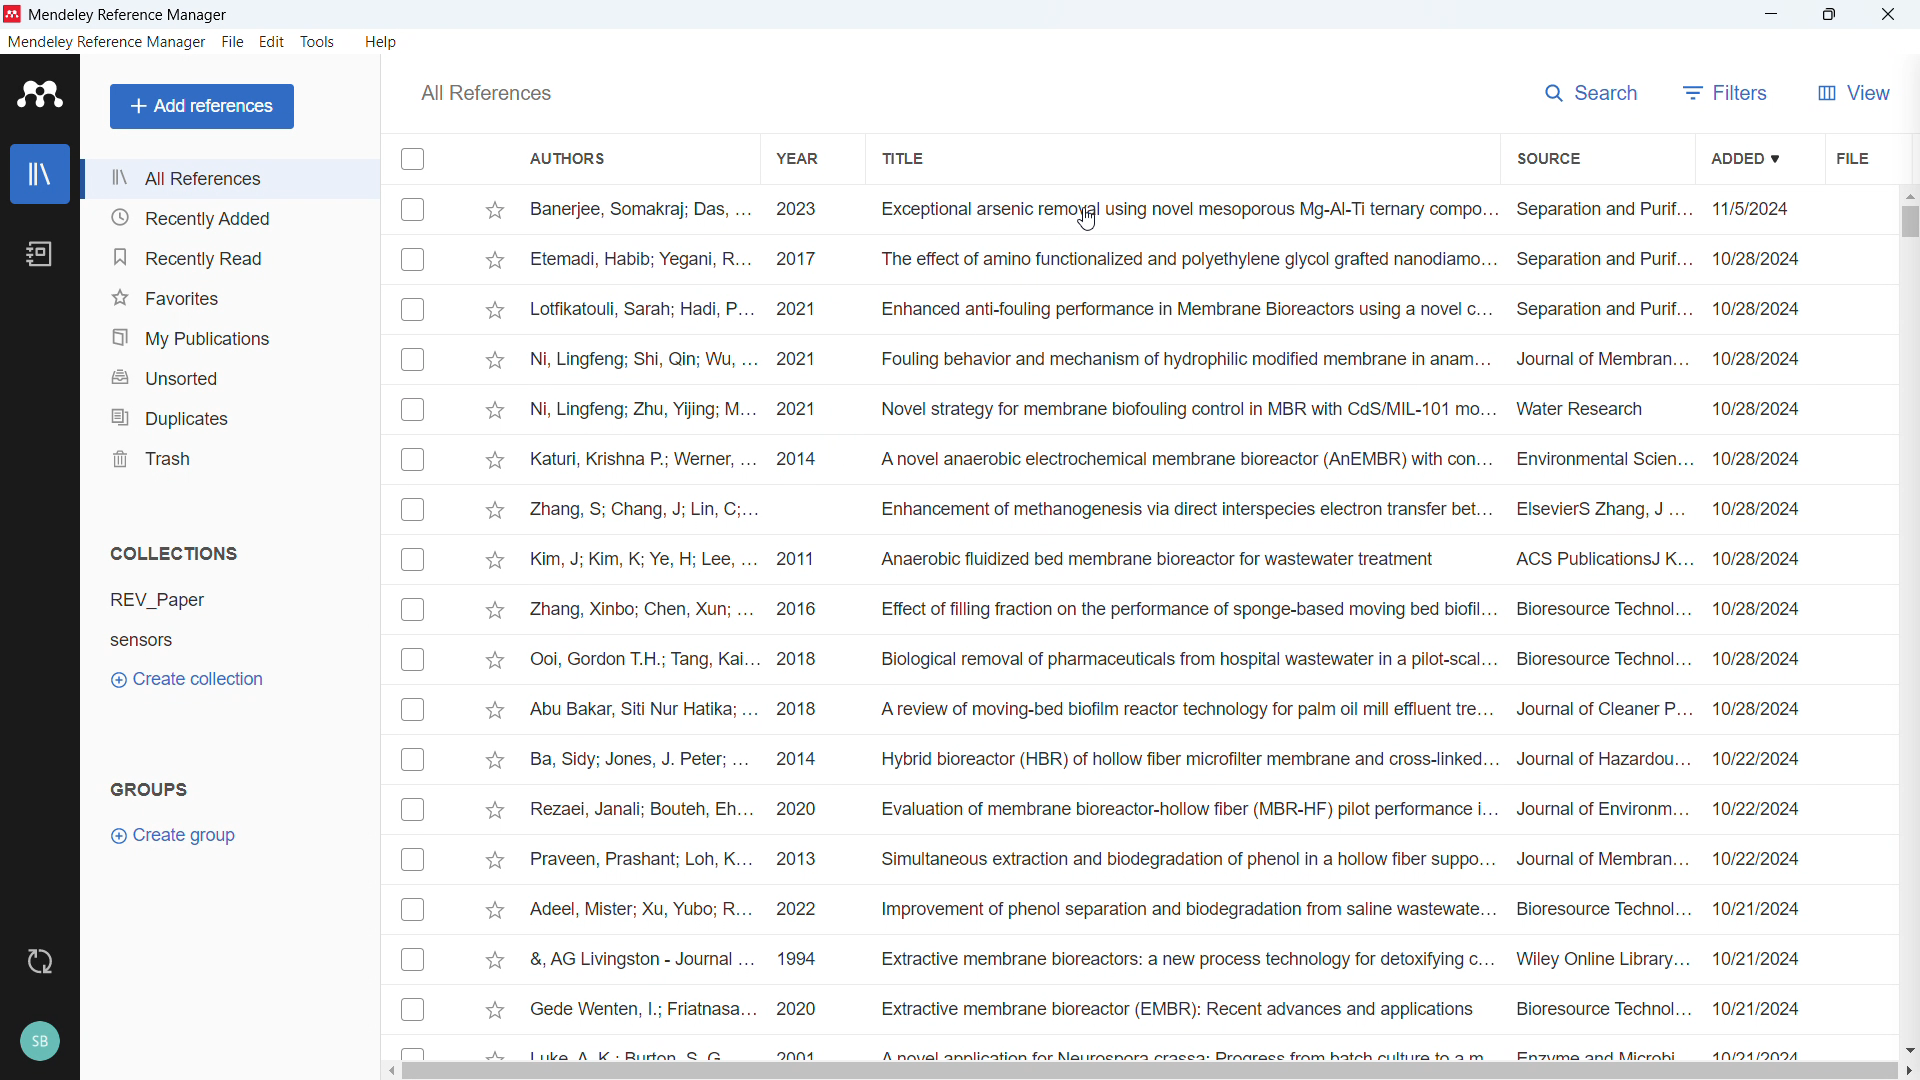 Image resolution: width=1920 pixels, height=1080 pixels. Describe the element at coordinates (1908, 194) in the screenshot. I see `Scroll up ` at that location.